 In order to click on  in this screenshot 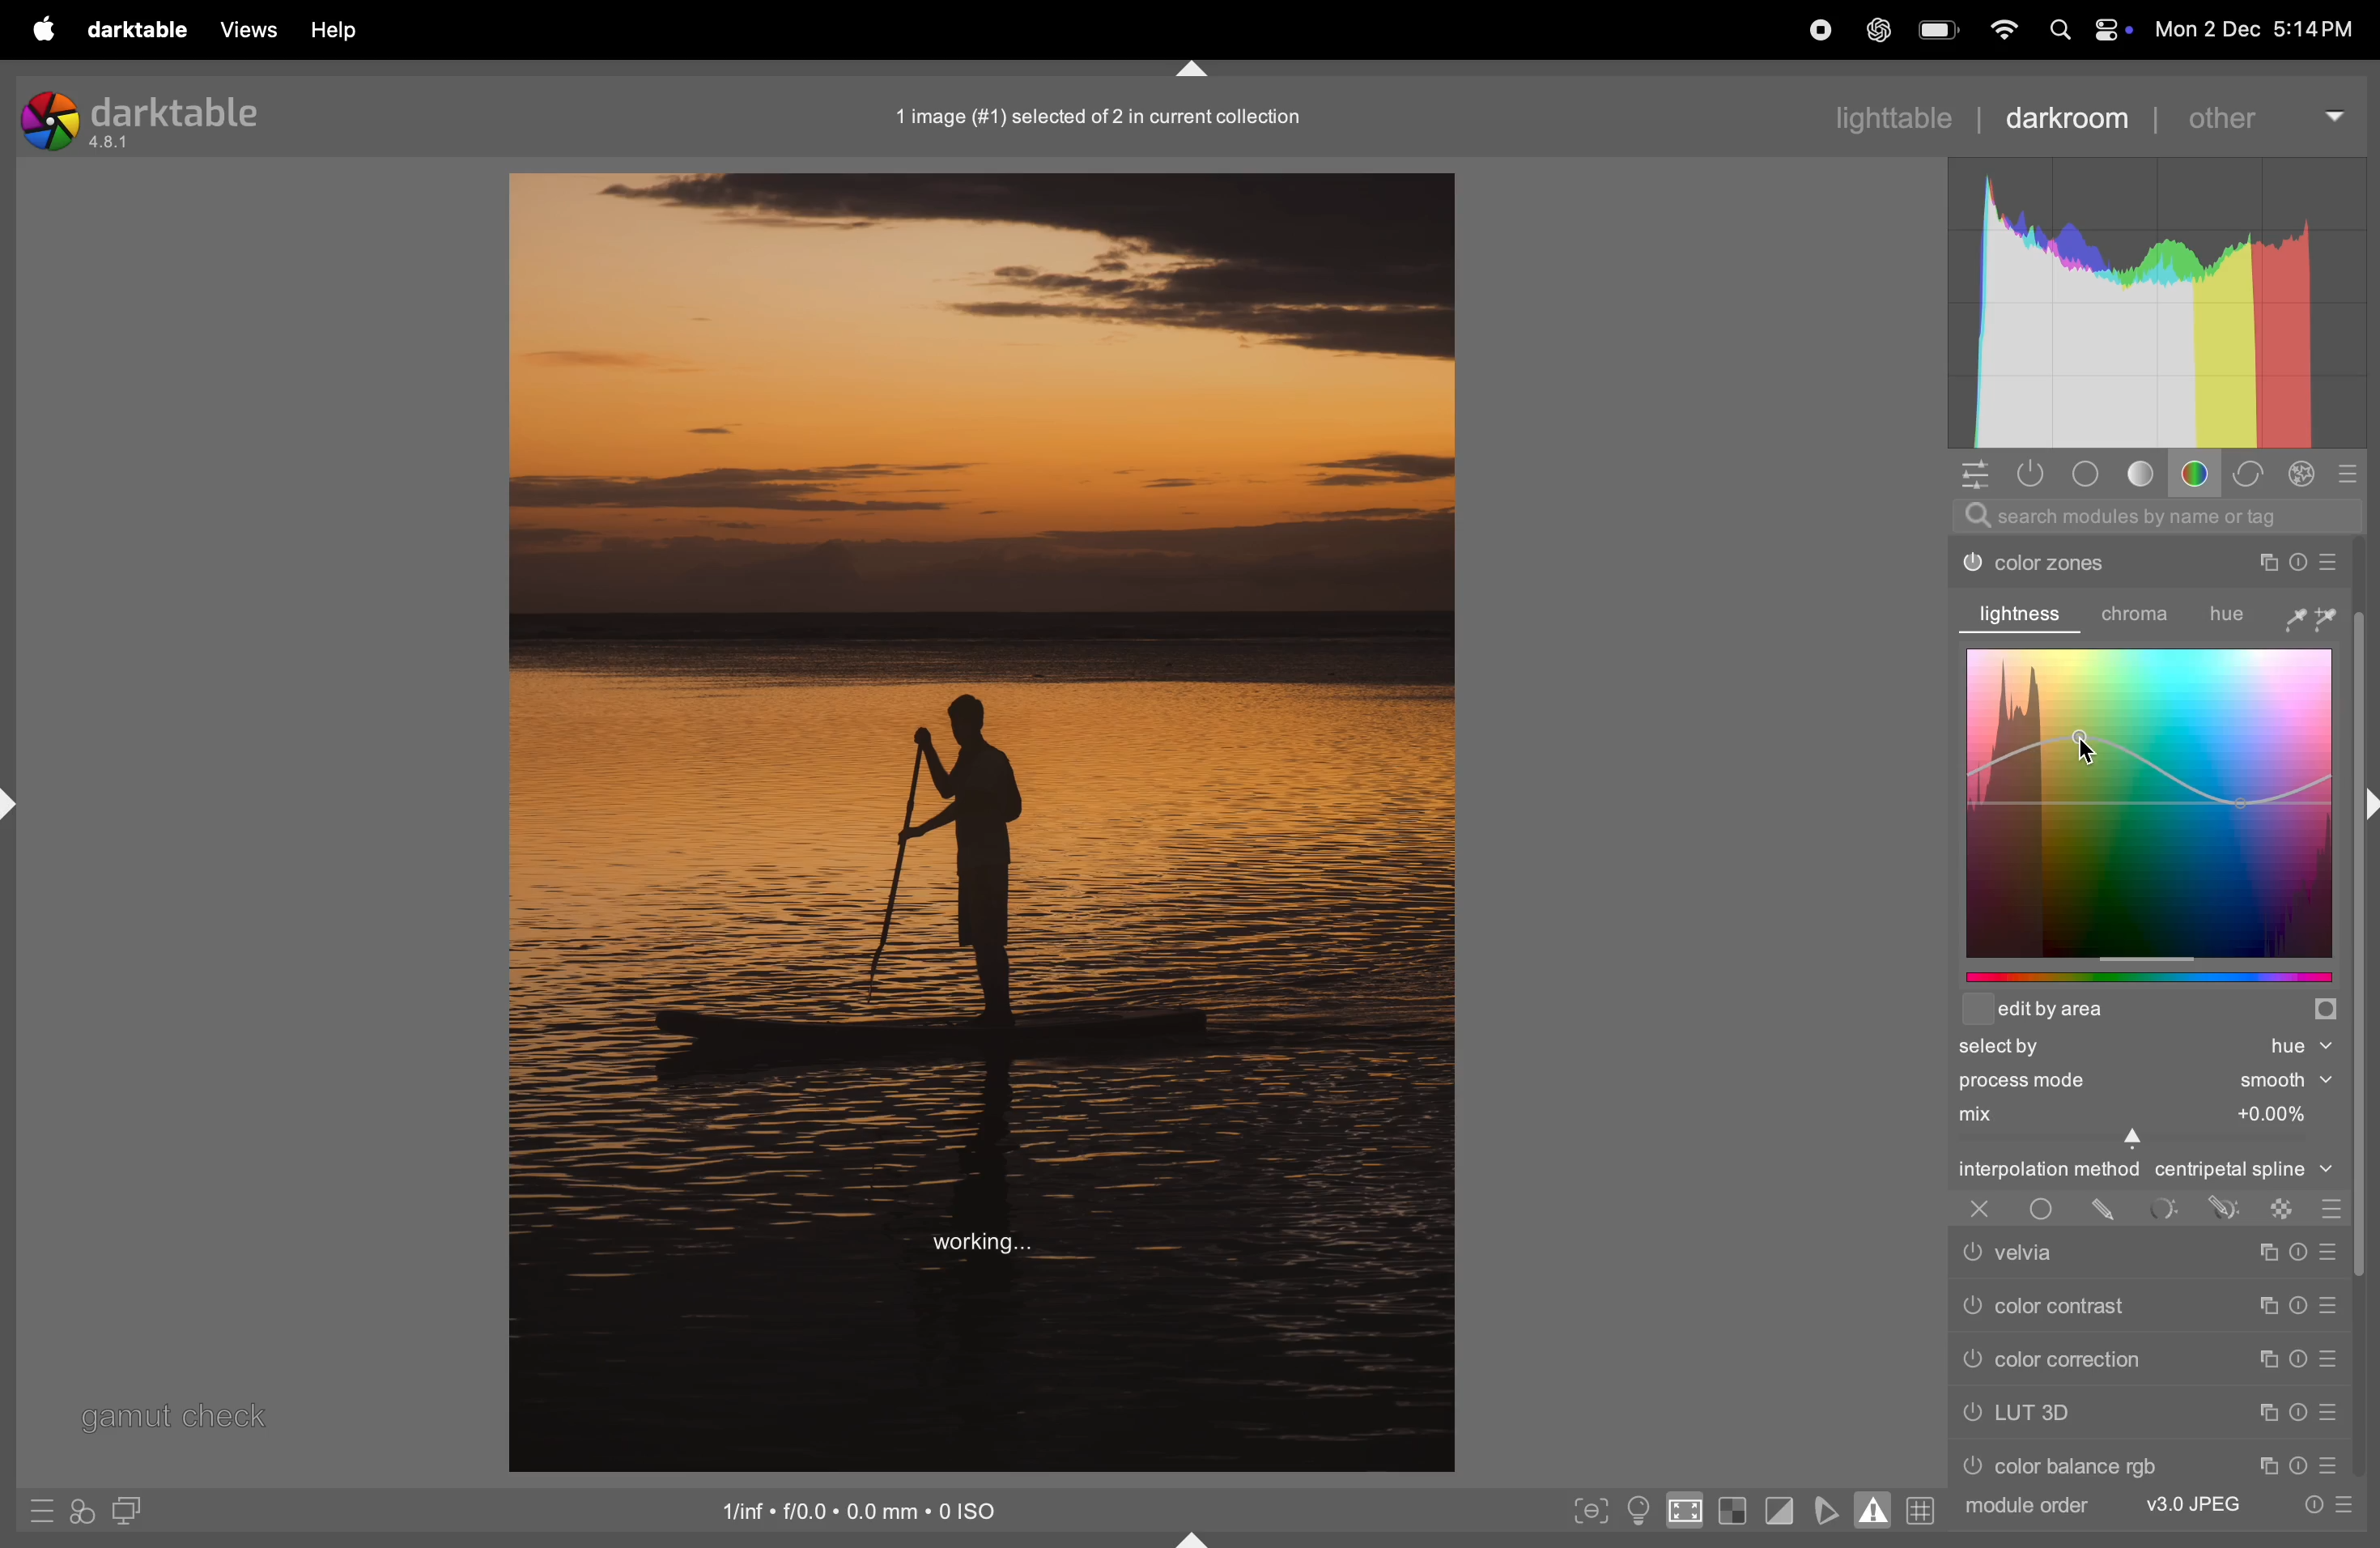, I will do `click(2141, 472)`.